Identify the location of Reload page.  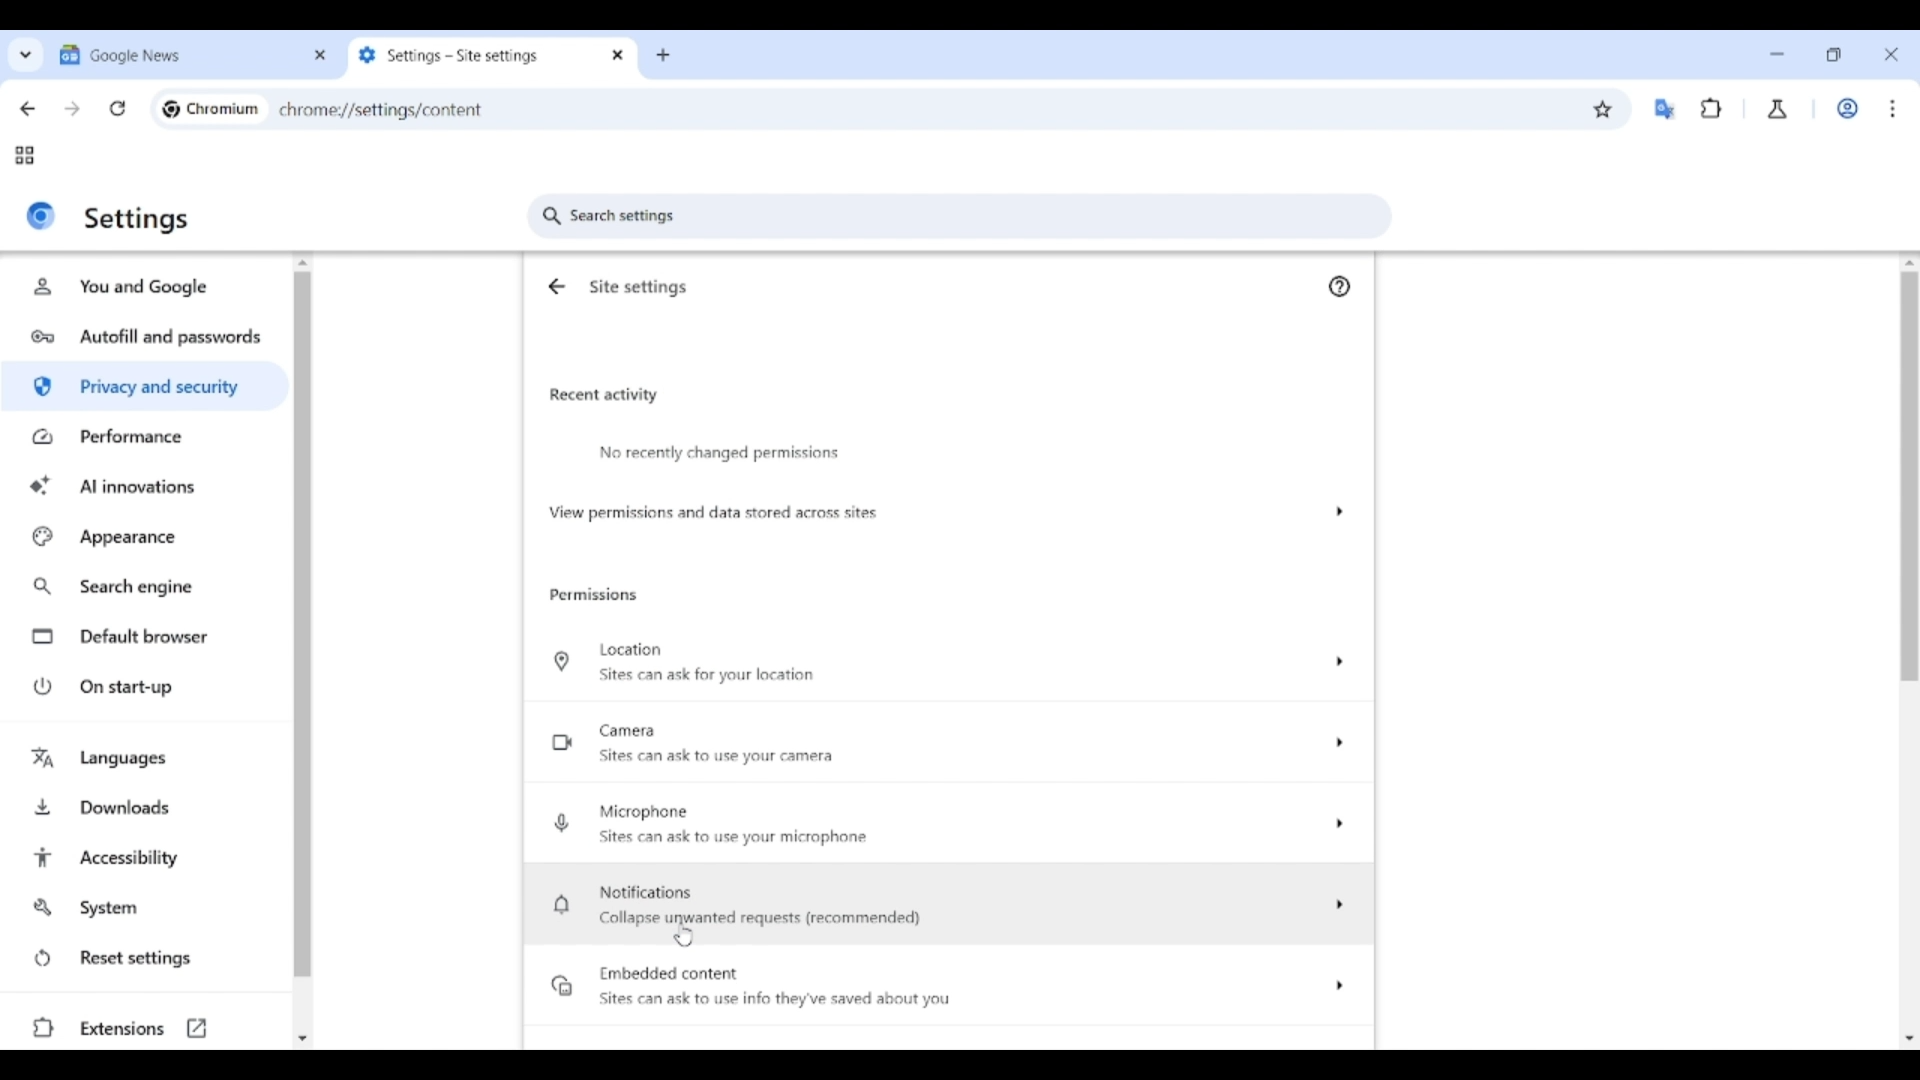
(118, 108).